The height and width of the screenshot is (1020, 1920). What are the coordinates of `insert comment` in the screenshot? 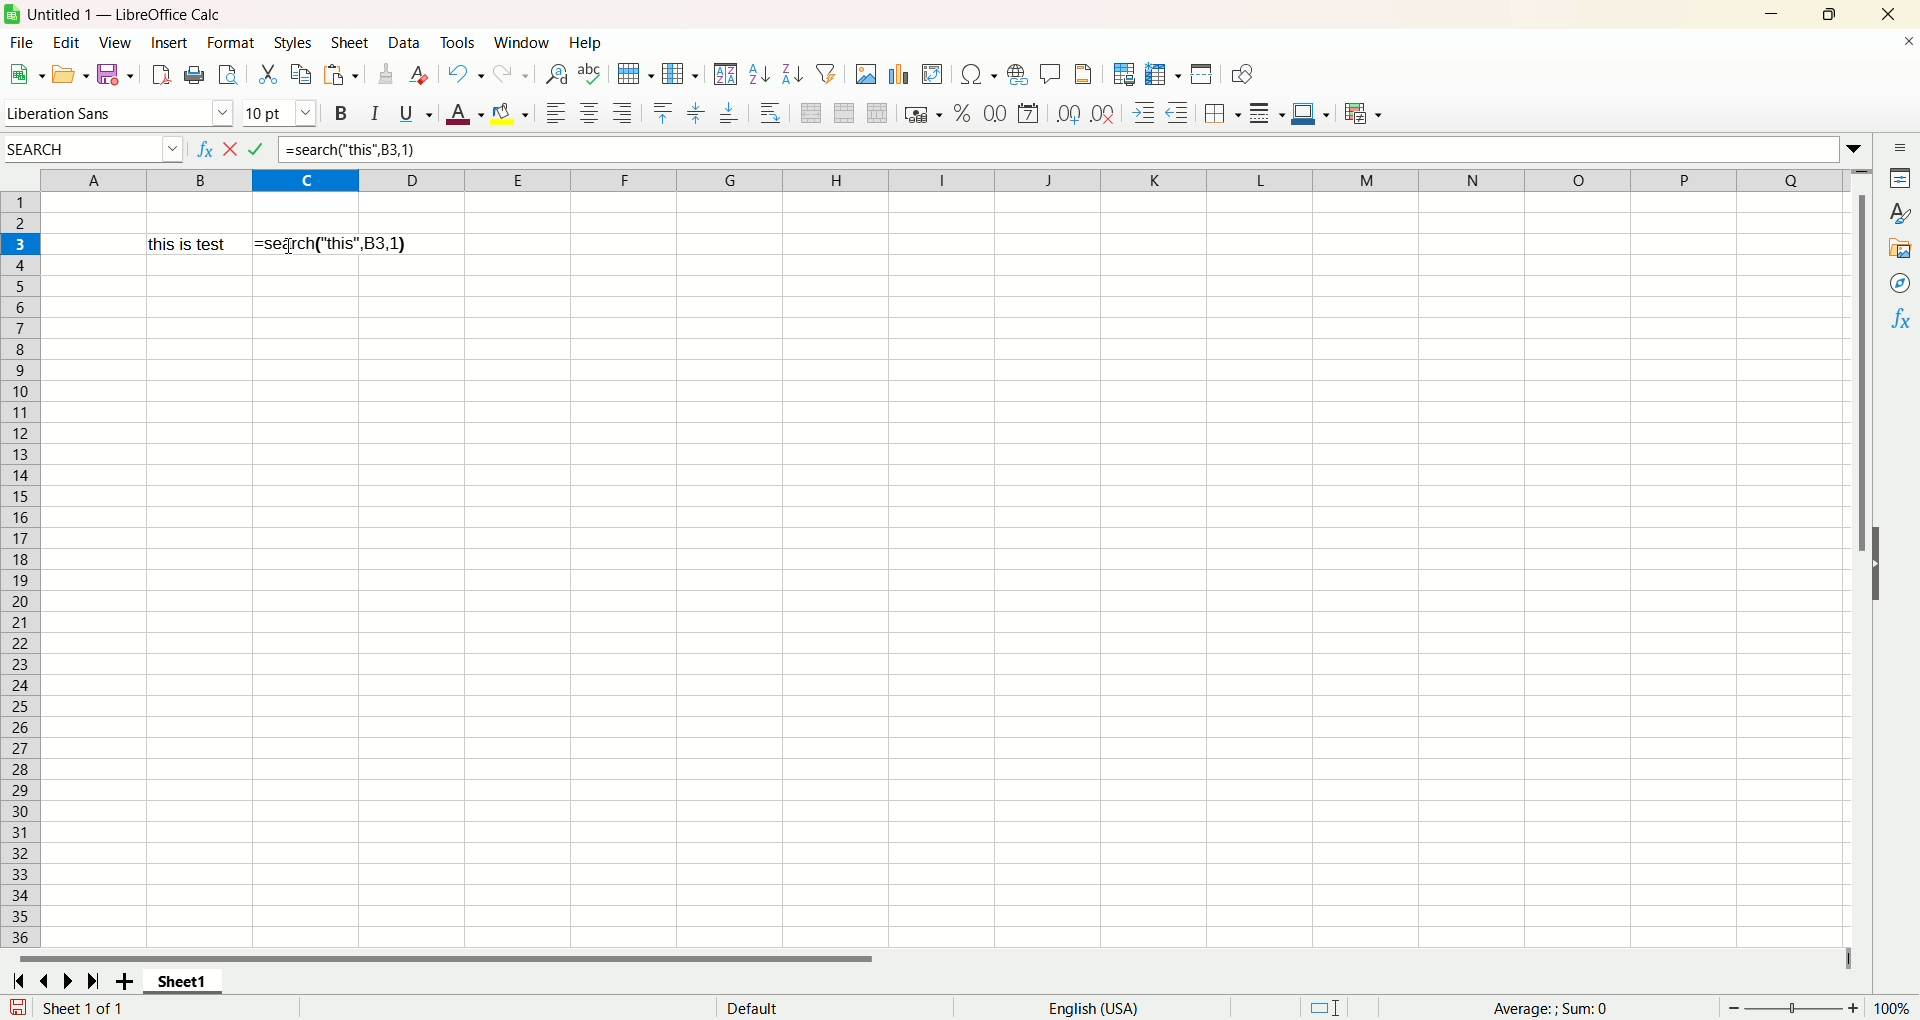 It's located at (1053, 73).